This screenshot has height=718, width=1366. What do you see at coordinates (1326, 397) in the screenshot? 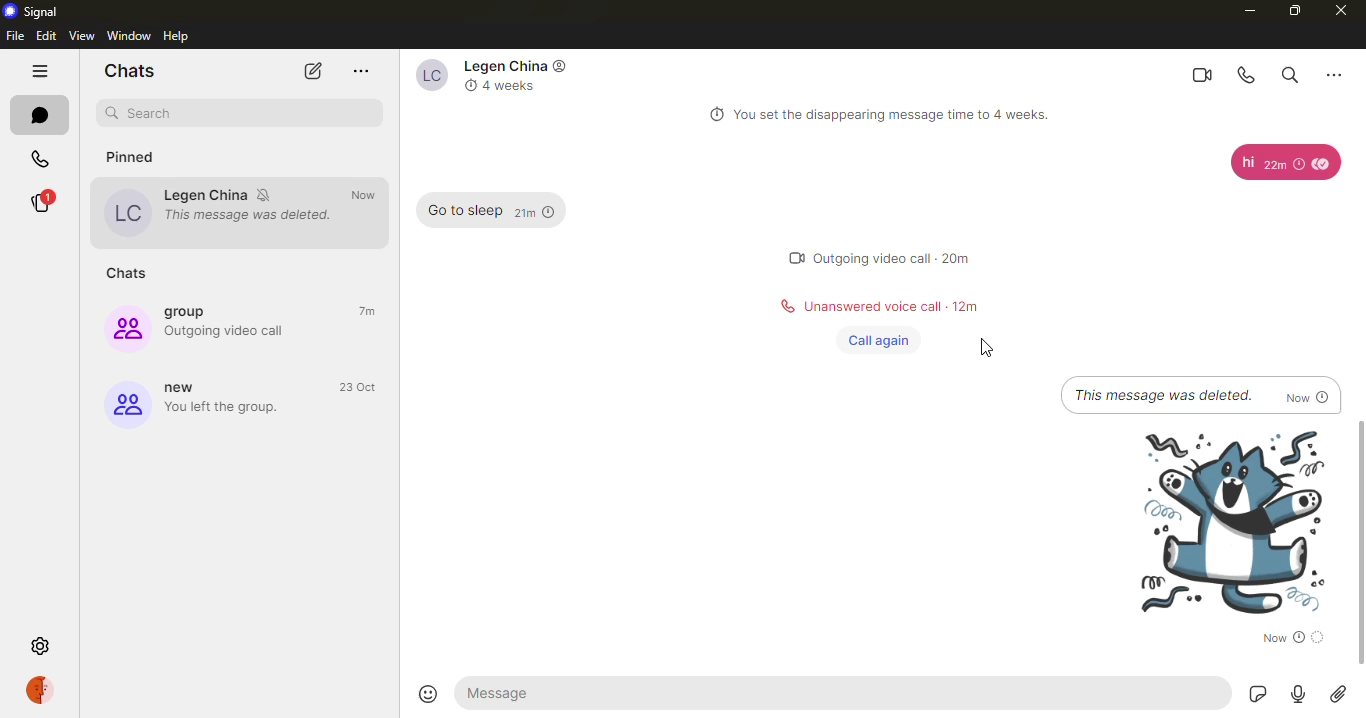
I see `time logo` at bounding box center [1326, 397].